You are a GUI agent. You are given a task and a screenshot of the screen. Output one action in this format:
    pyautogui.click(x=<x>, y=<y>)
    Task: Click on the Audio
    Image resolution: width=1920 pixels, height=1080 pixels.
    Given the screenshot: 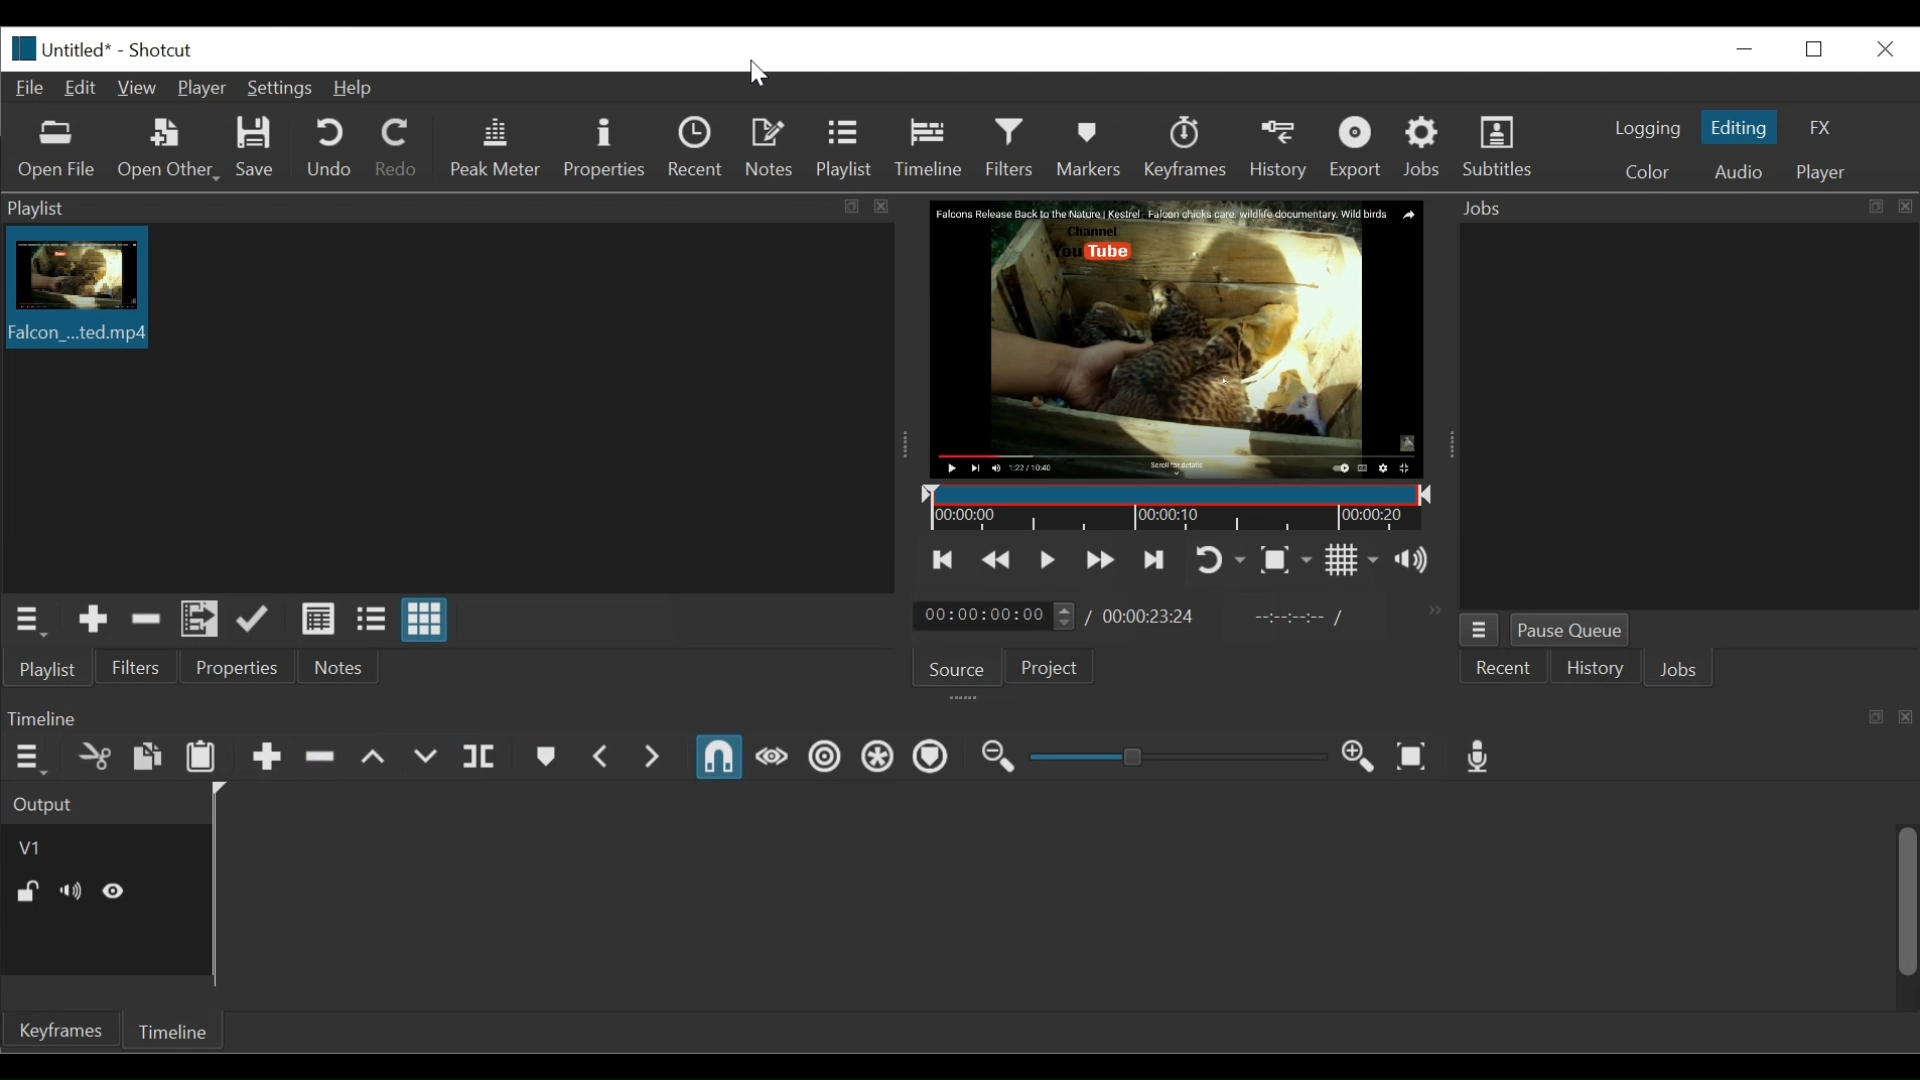 What is the action you would take?
    pyautogui.click(x=1736, y=170)
    